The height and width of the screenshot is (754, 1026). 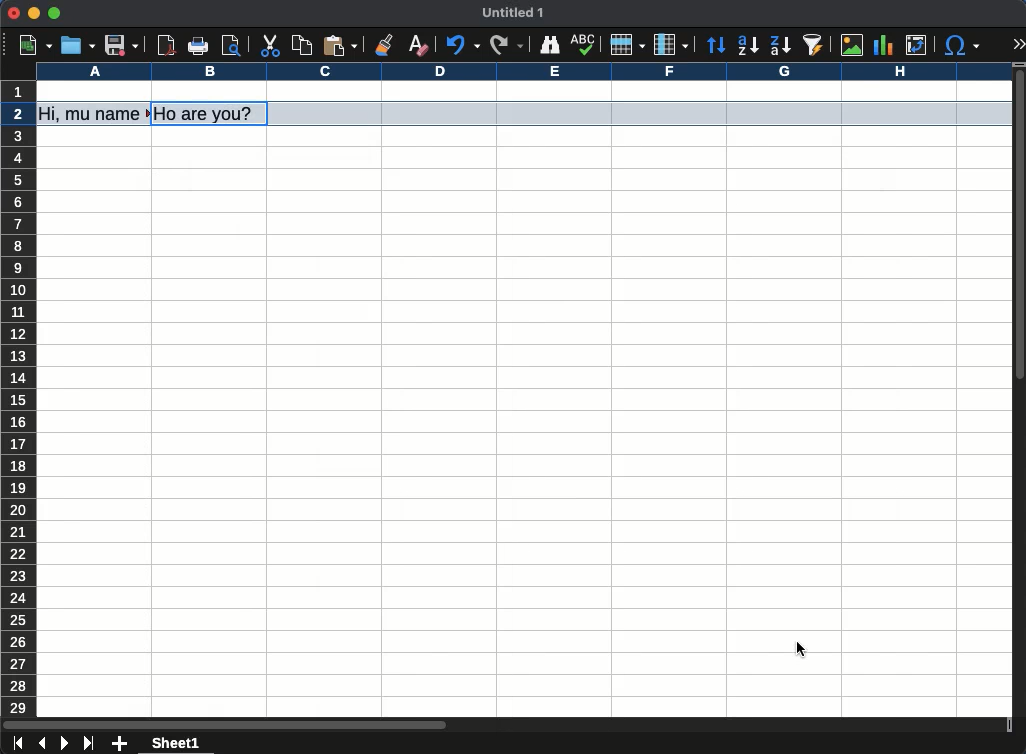 What do you see at coordinates (855, 46) in the screenshot?
I see `image` at bounding box center [855, 46].